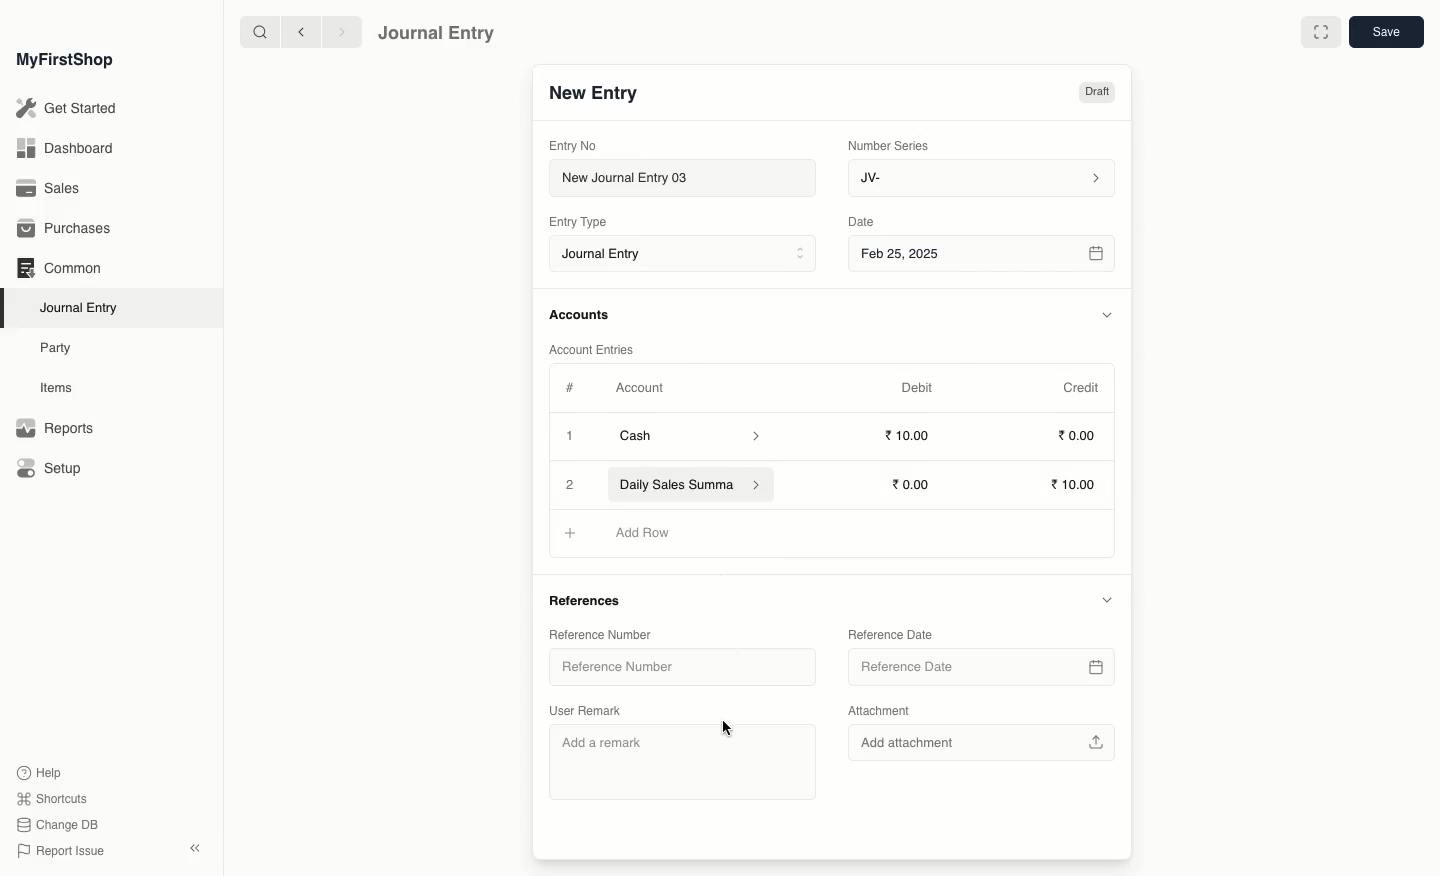 This screenshot has width=1440, height=876. Describe the element at coordinates (598, 633) in the screenshot. I see `Reference Number` at that location.